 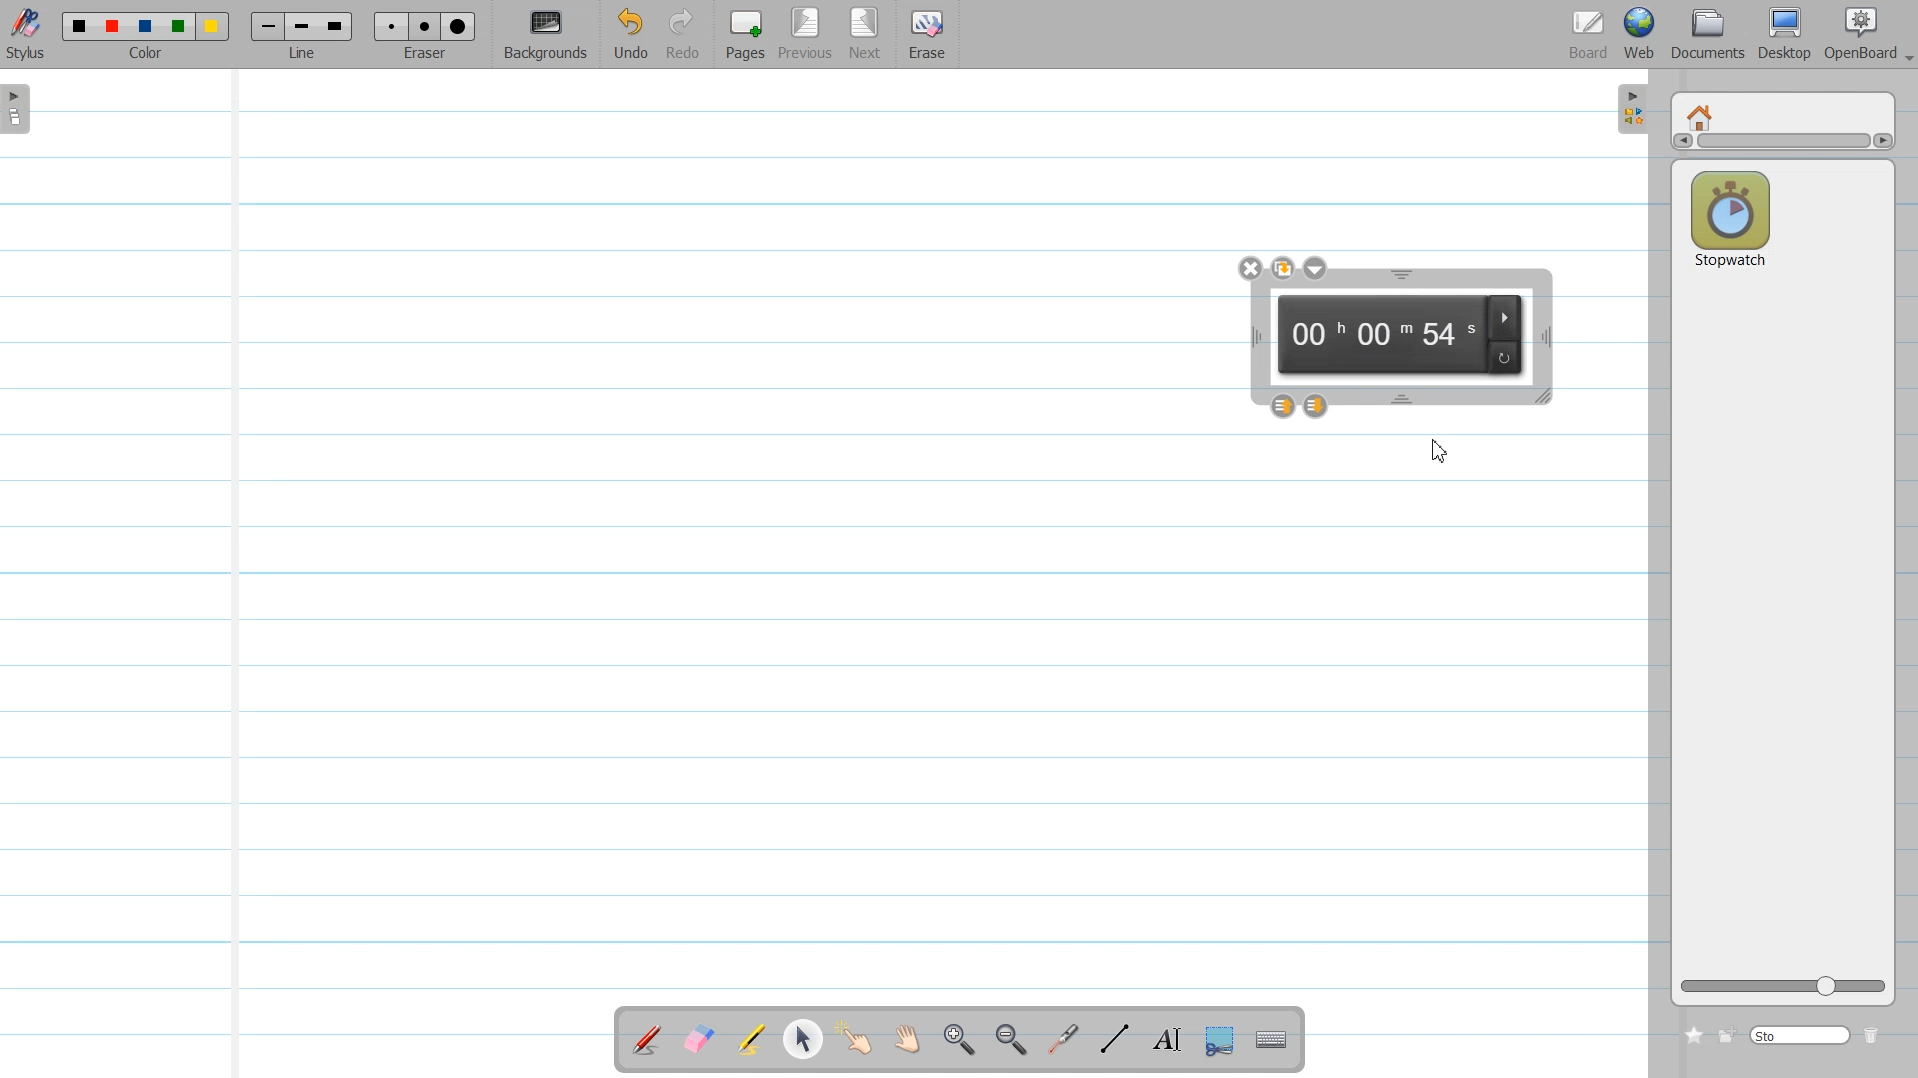 I want to click on Delete, so click(x=1876, y=1035).